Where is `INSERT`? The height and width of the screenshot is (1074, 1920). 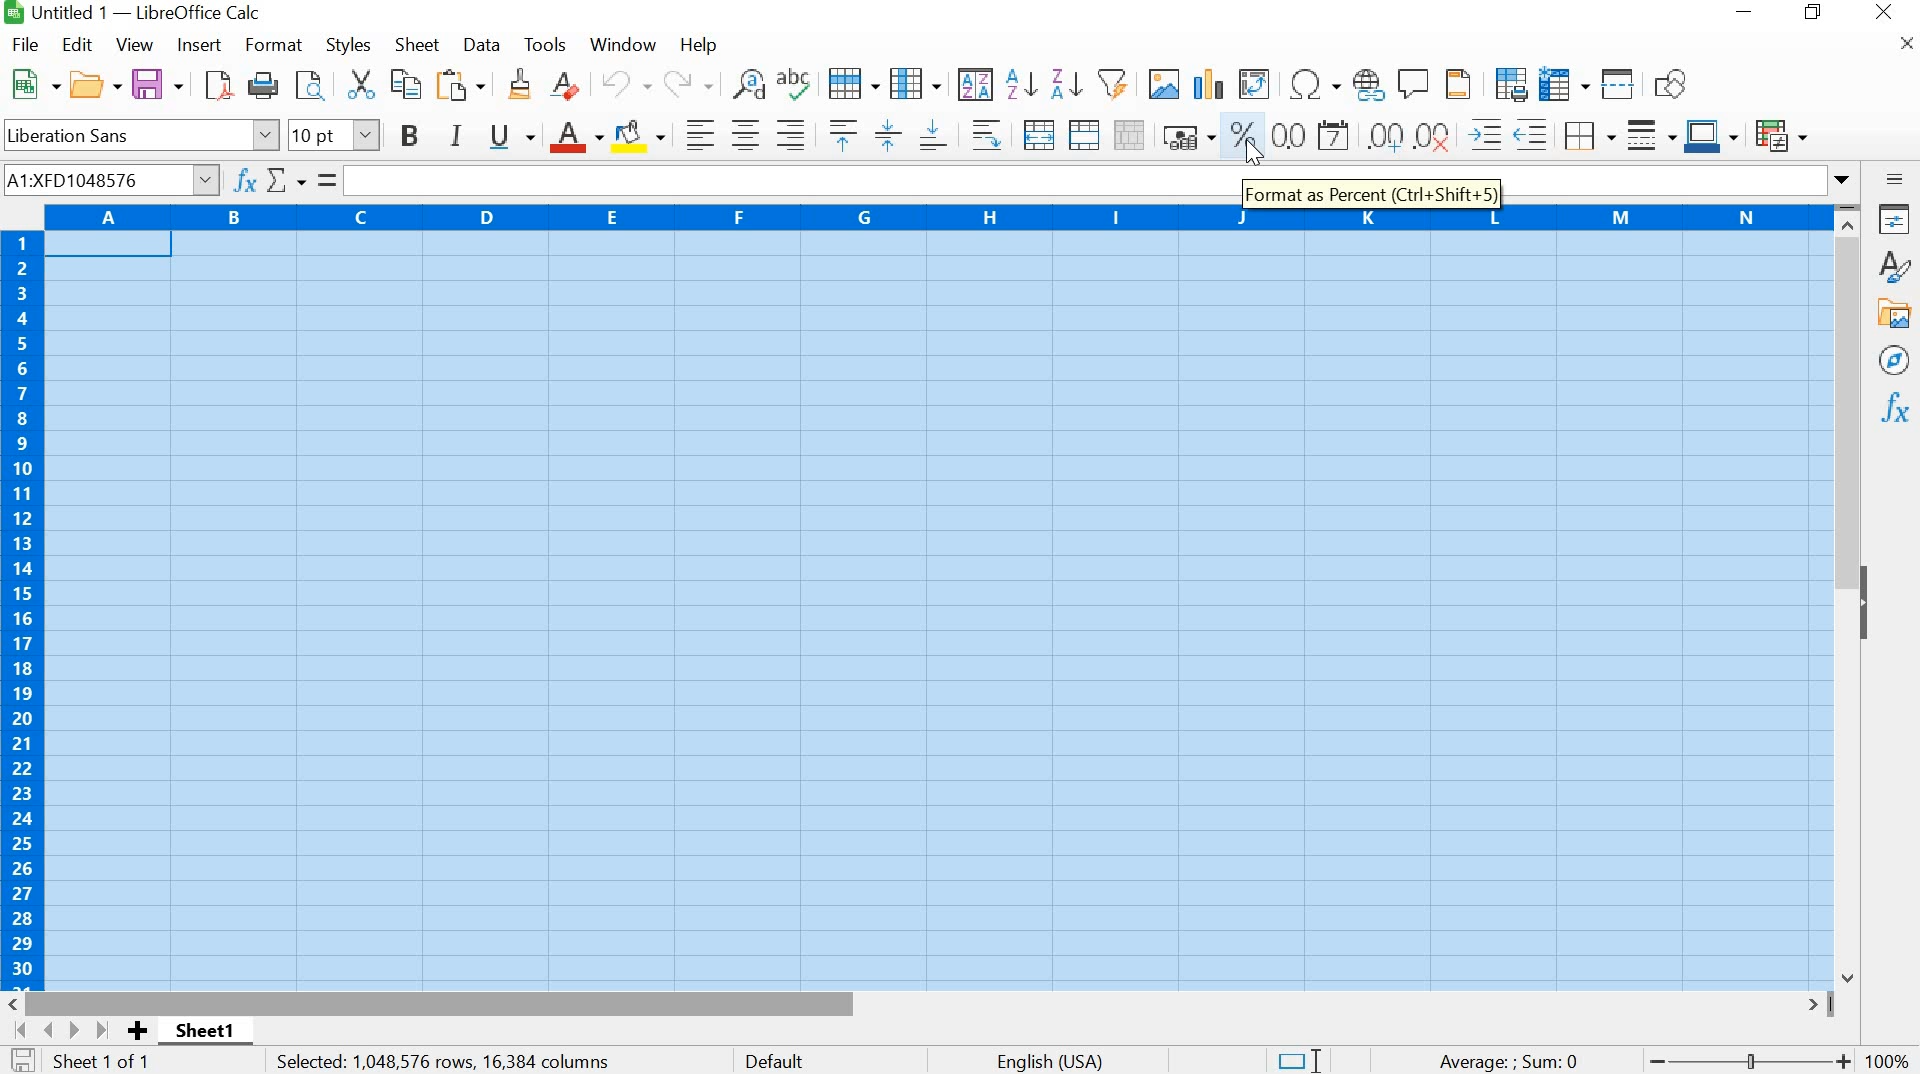
INSERT is located at coordinates (199, 44).